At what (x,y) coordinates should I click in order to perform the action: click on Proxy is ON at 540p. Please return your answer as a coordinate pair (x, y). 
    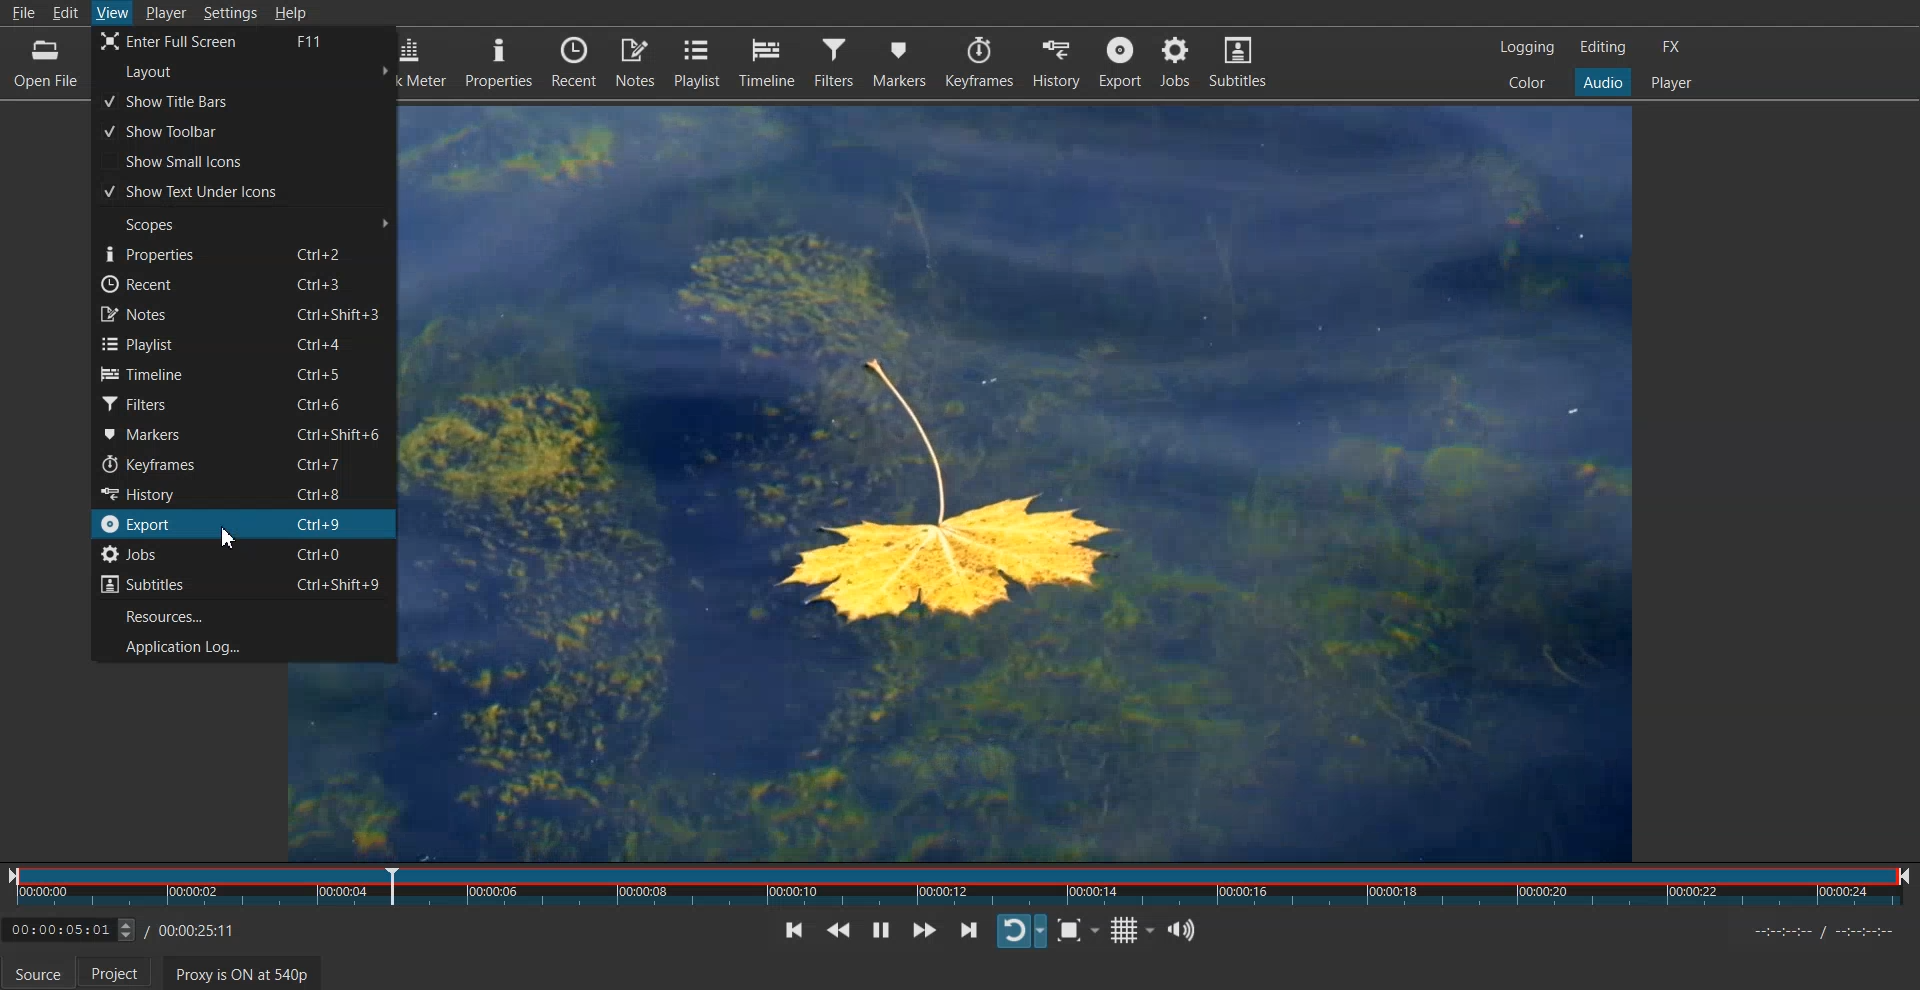
    Looking at the image, I should click on (243, 973).